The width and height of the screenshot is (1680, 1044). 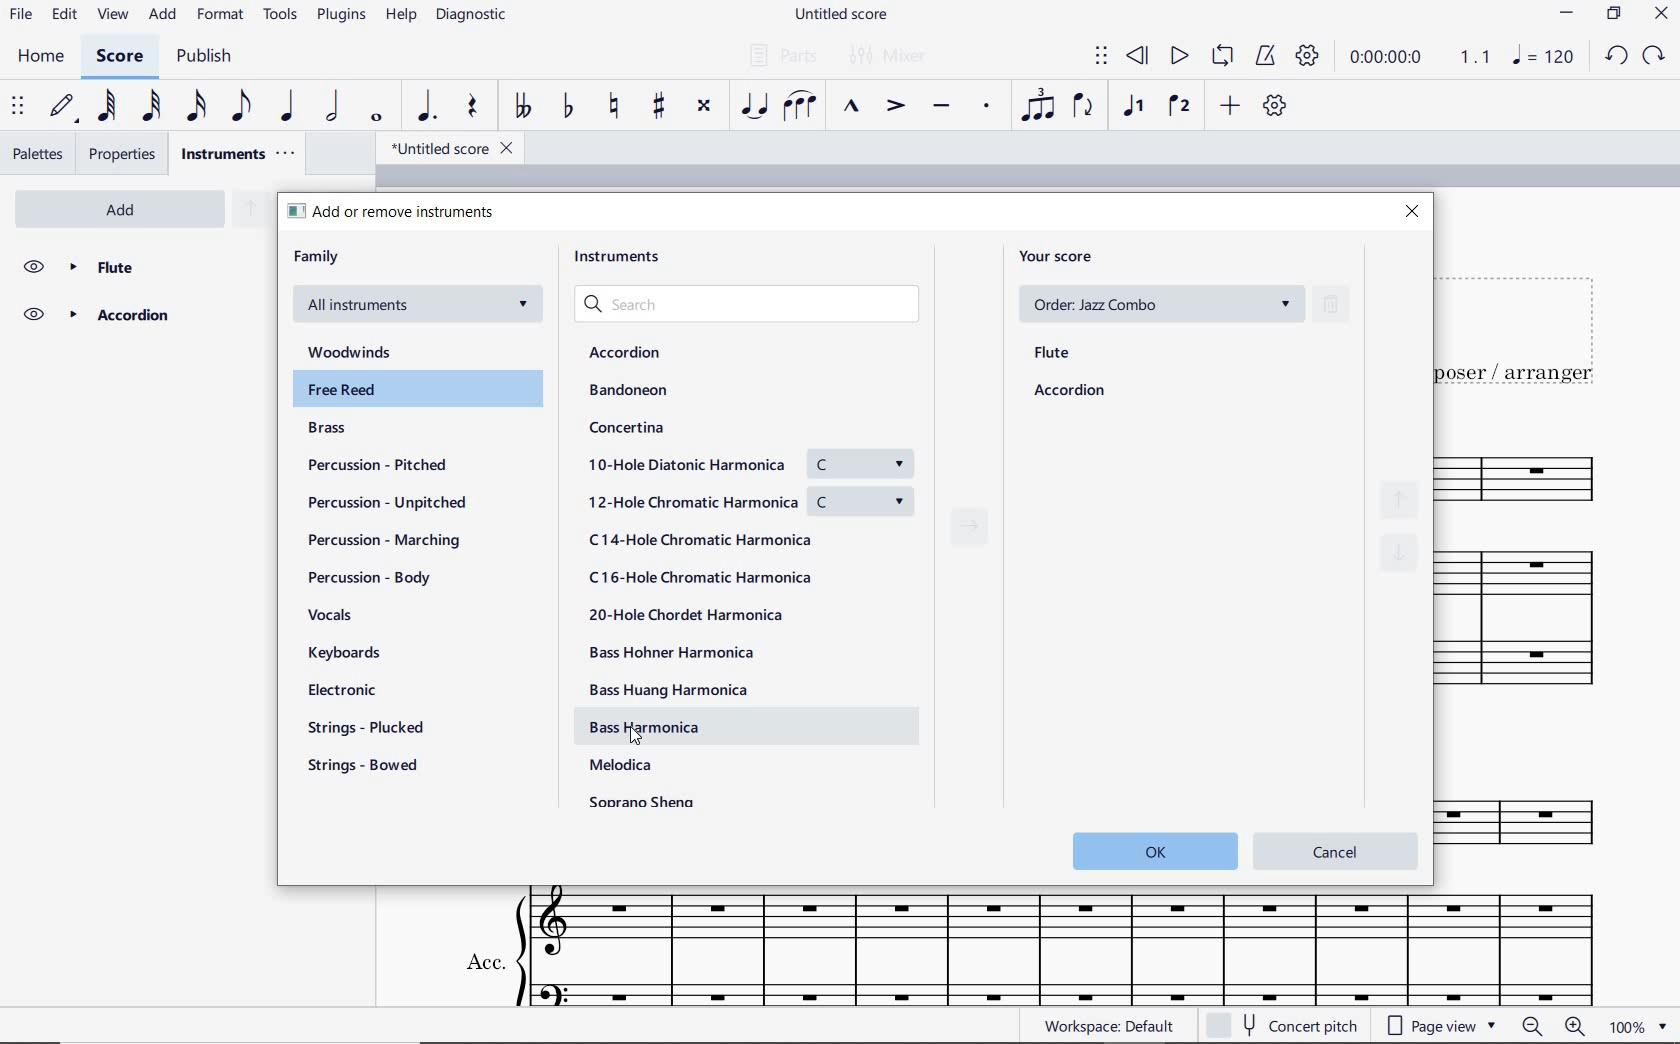 What do you see at coordinates (41, 59) in the screenshot?
I see `HOME` at bounding box center [41, 59].